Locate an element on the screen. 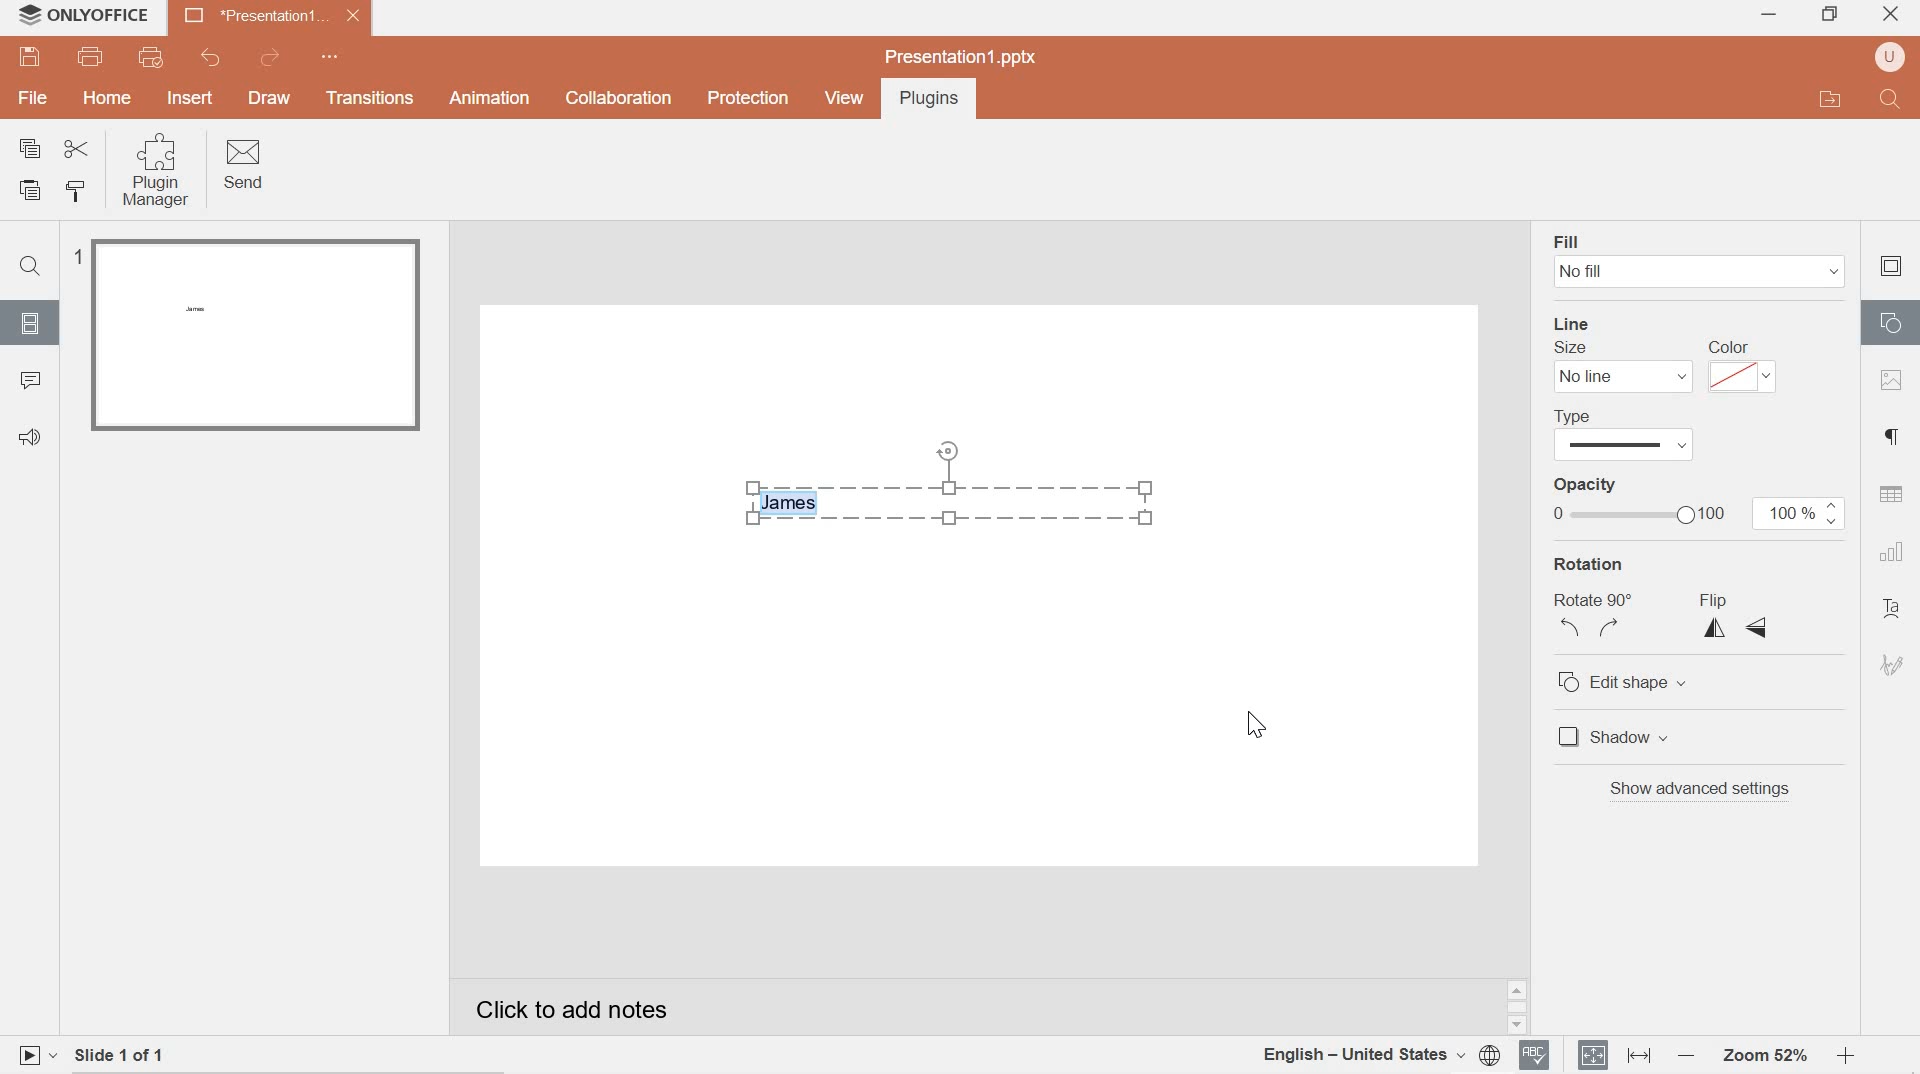  document language is located at coordinates (1381, 1053).